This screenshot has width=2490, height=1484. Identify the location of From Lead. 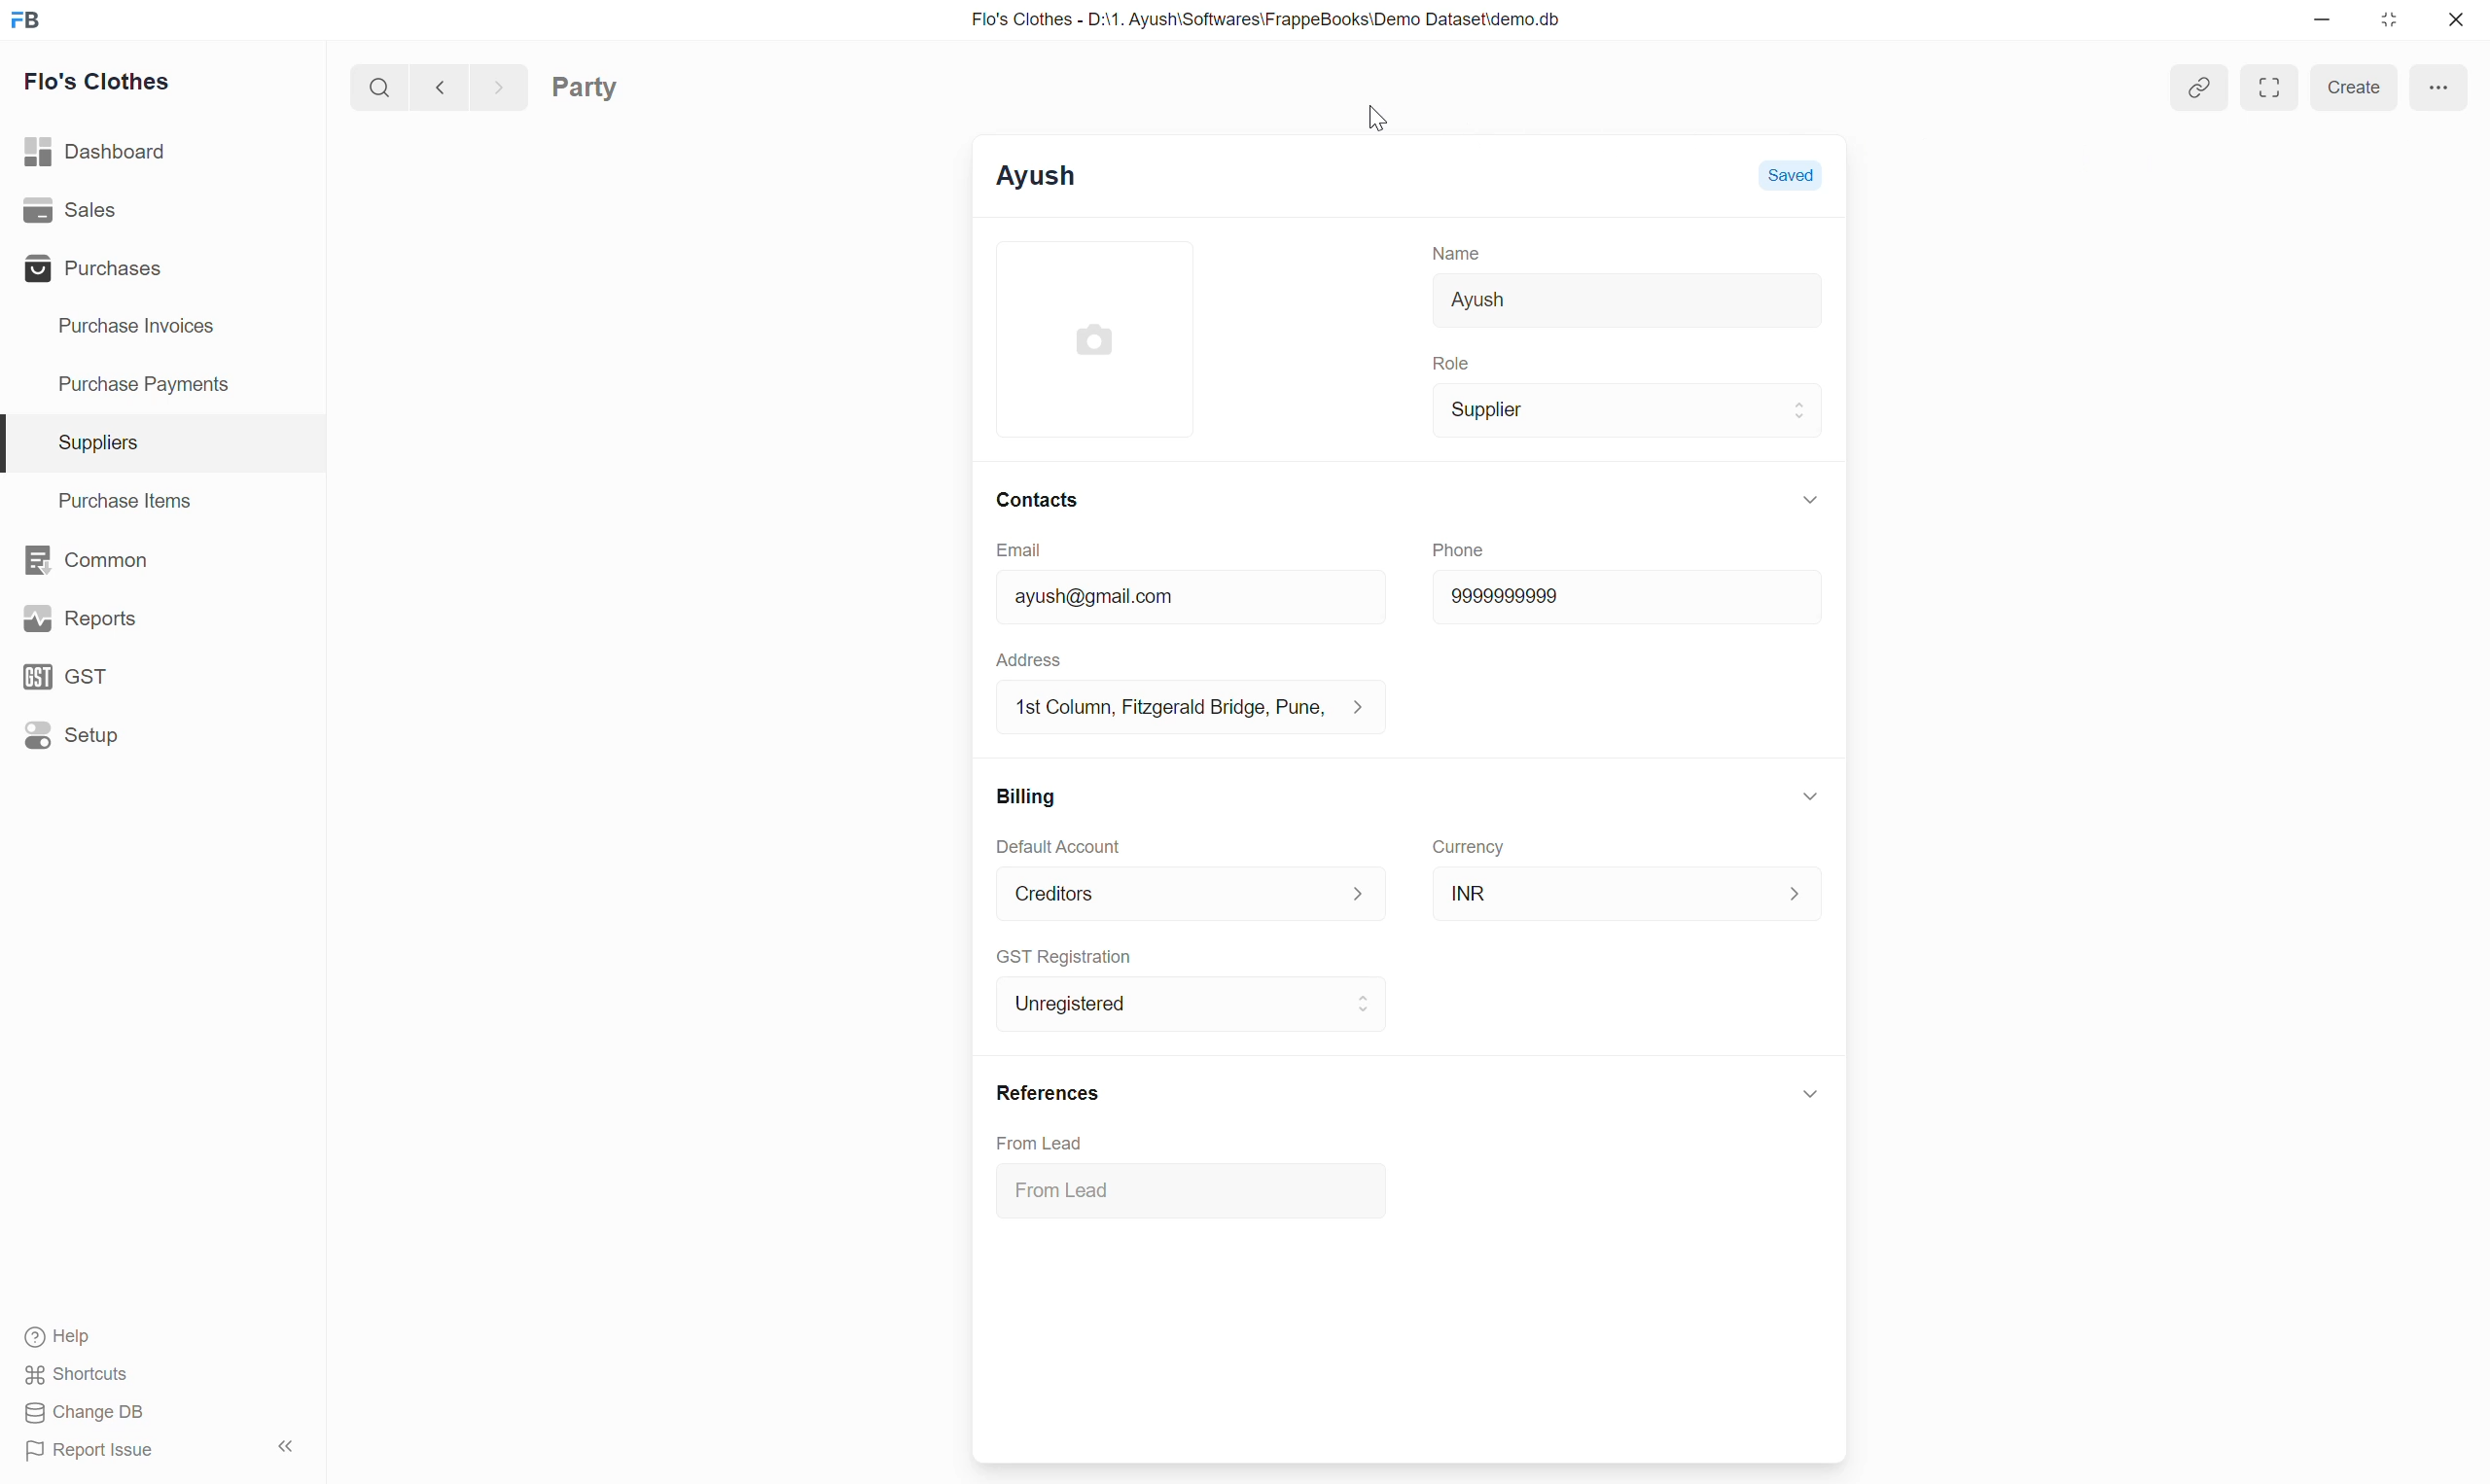
(1039, 1143).